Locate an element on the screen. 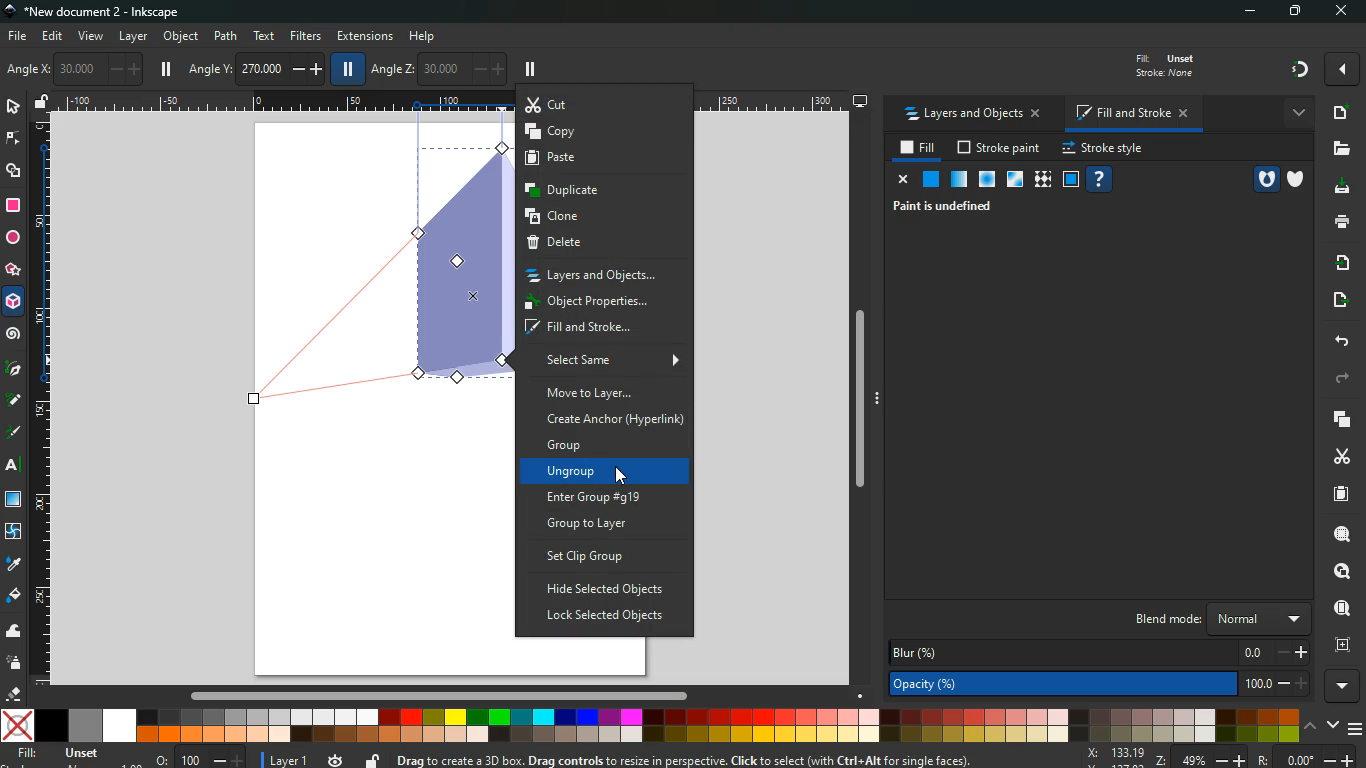 The height and width of the screenshot is (768, 1366). ice is located at coordinates (985, 181).